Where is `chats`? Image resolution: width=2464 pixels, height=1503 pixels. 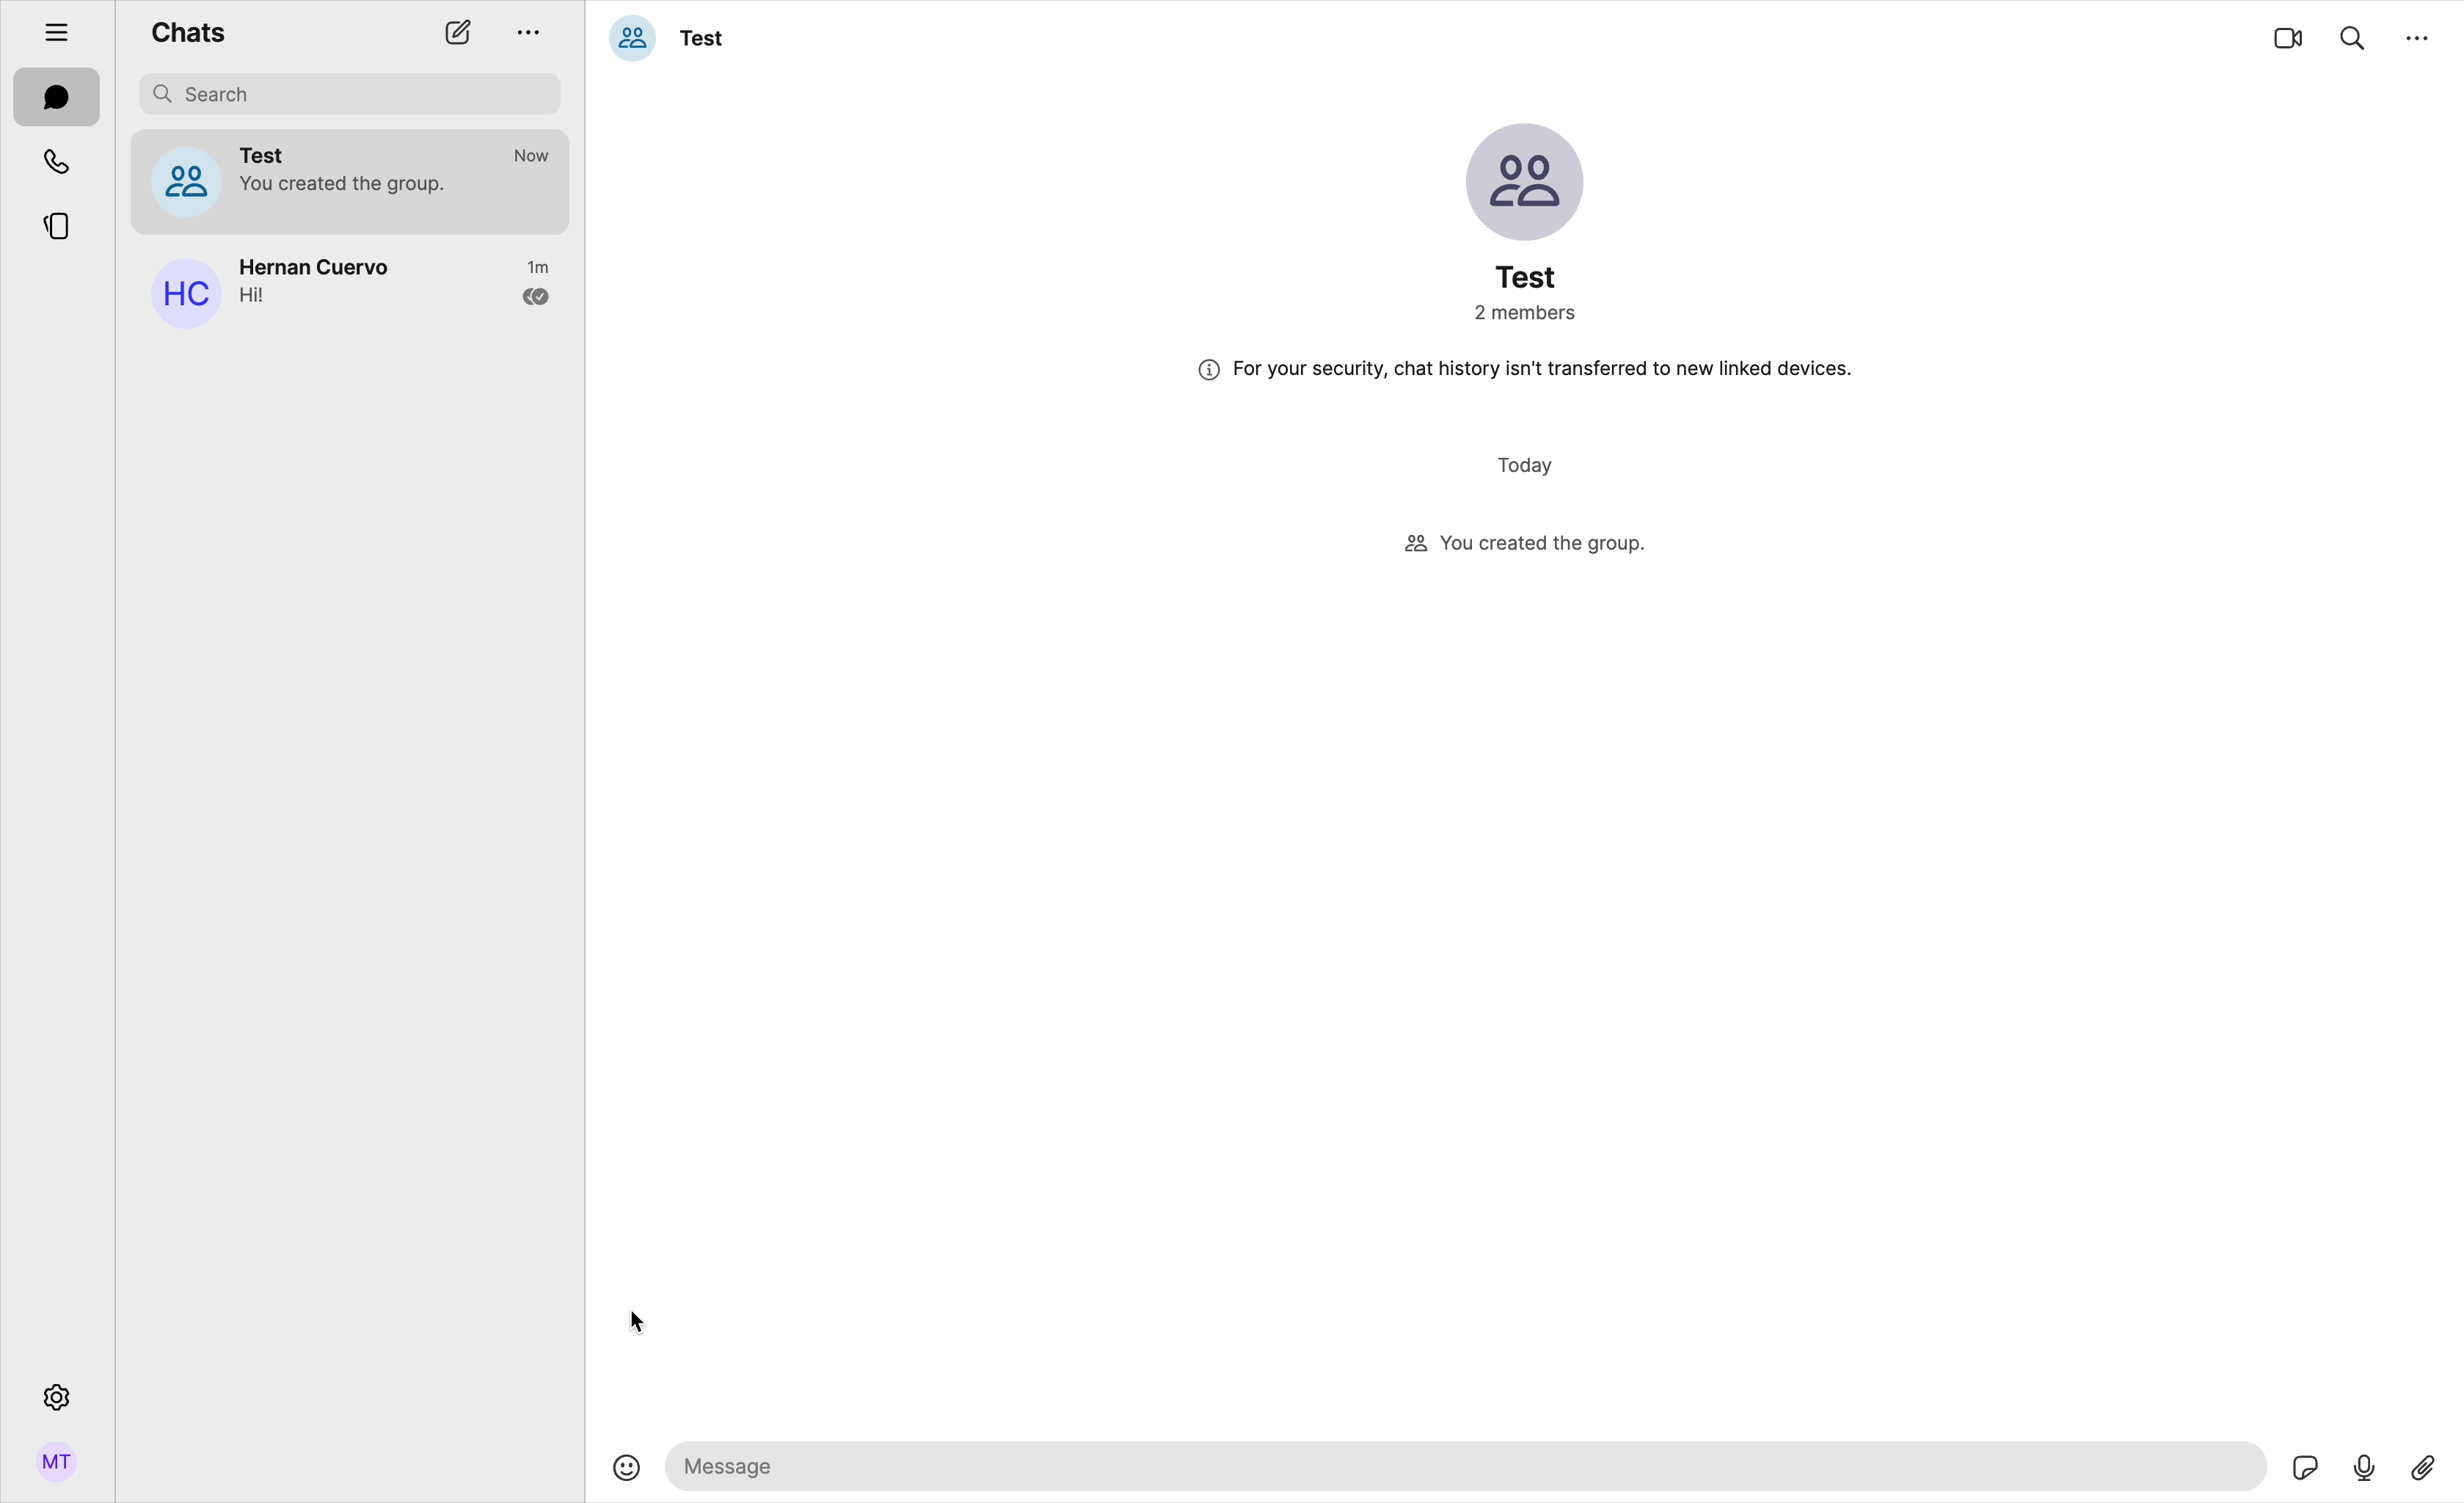
chats is located at coordinates (188, 33).